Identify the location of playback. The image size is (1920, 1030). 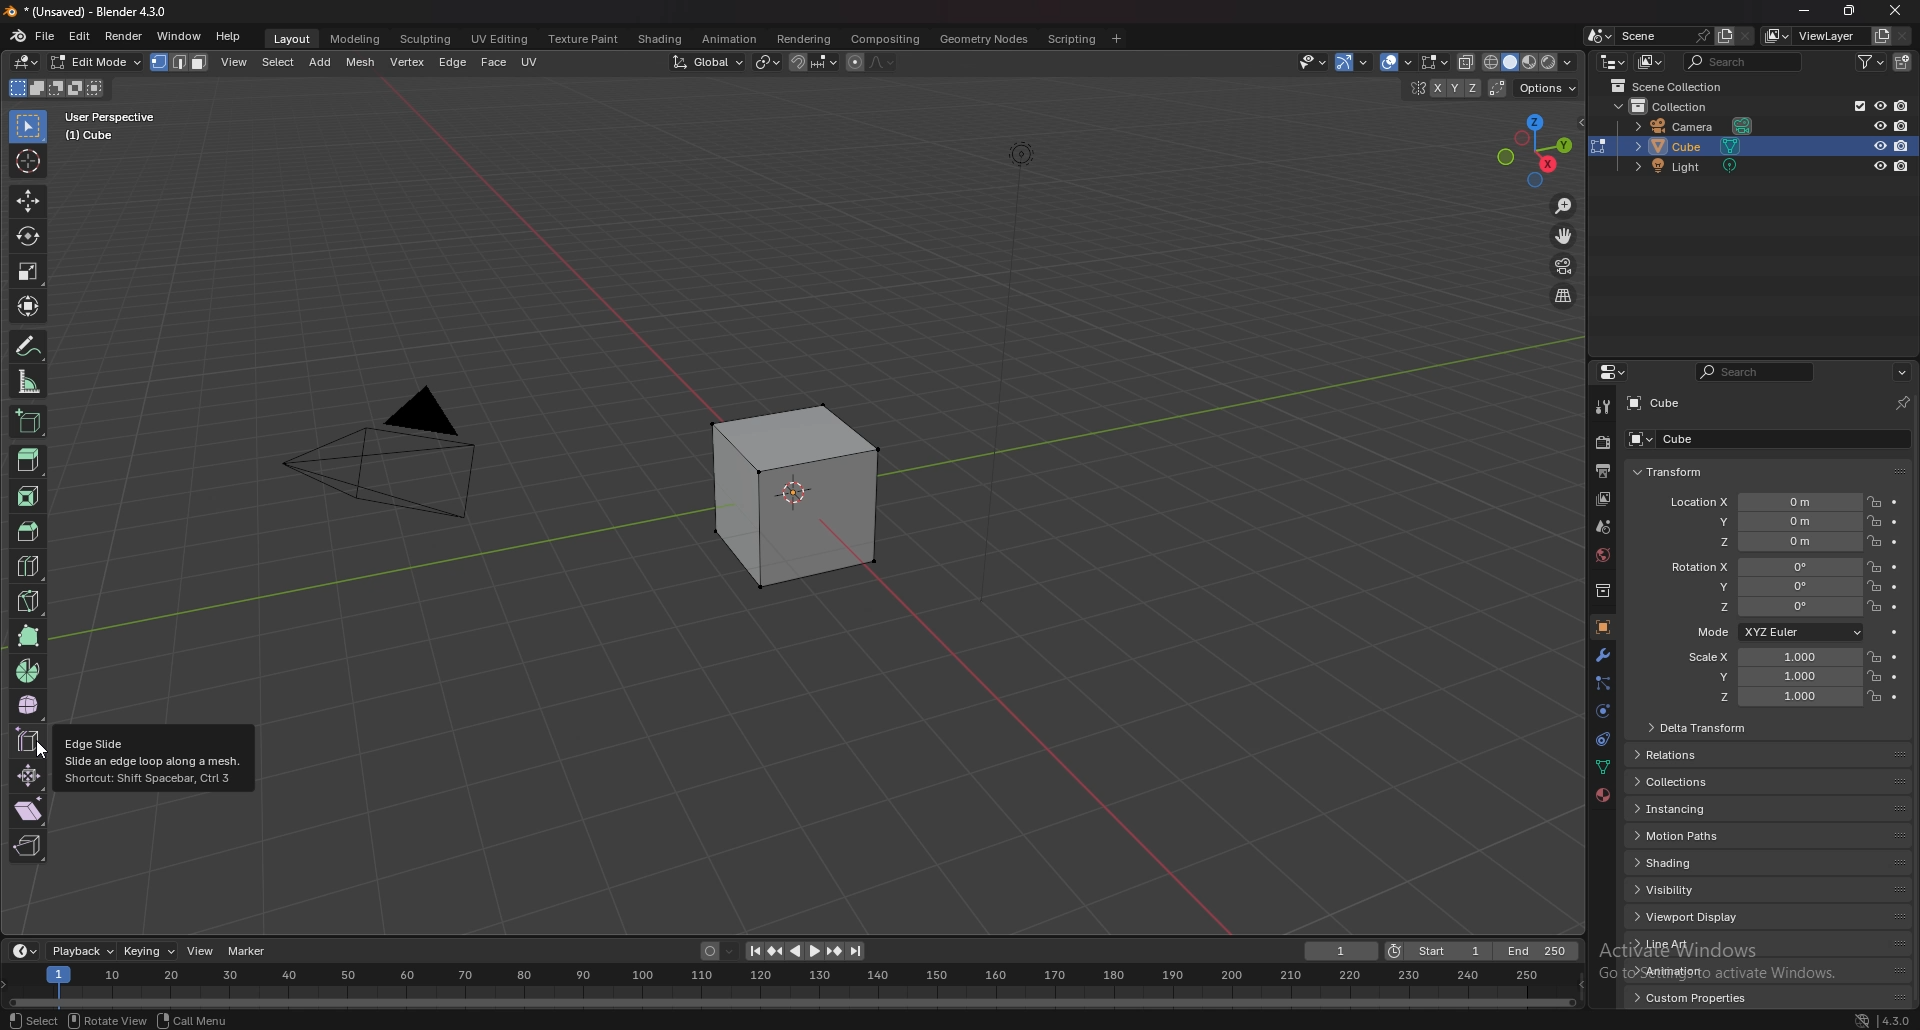
(84, 951).